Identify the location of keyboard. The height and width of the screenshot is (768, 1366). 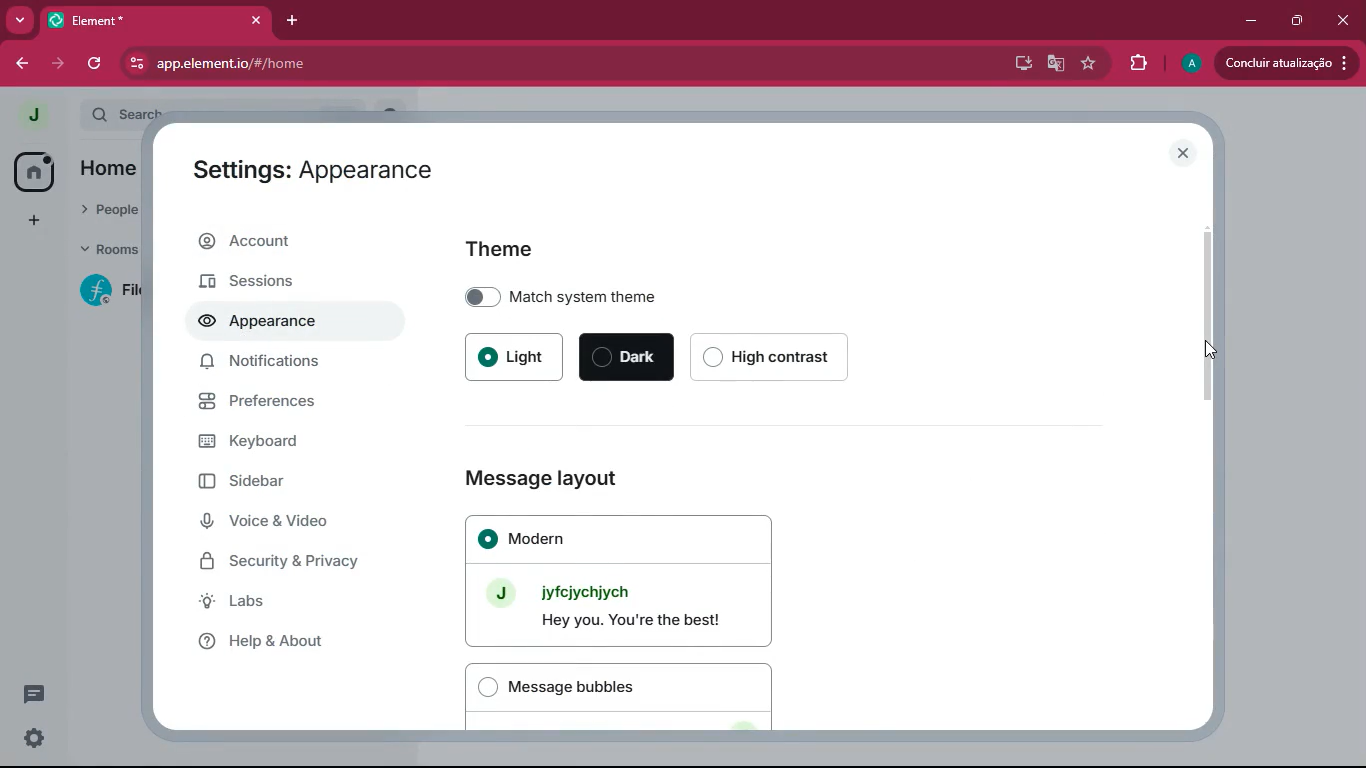
(283, 443).